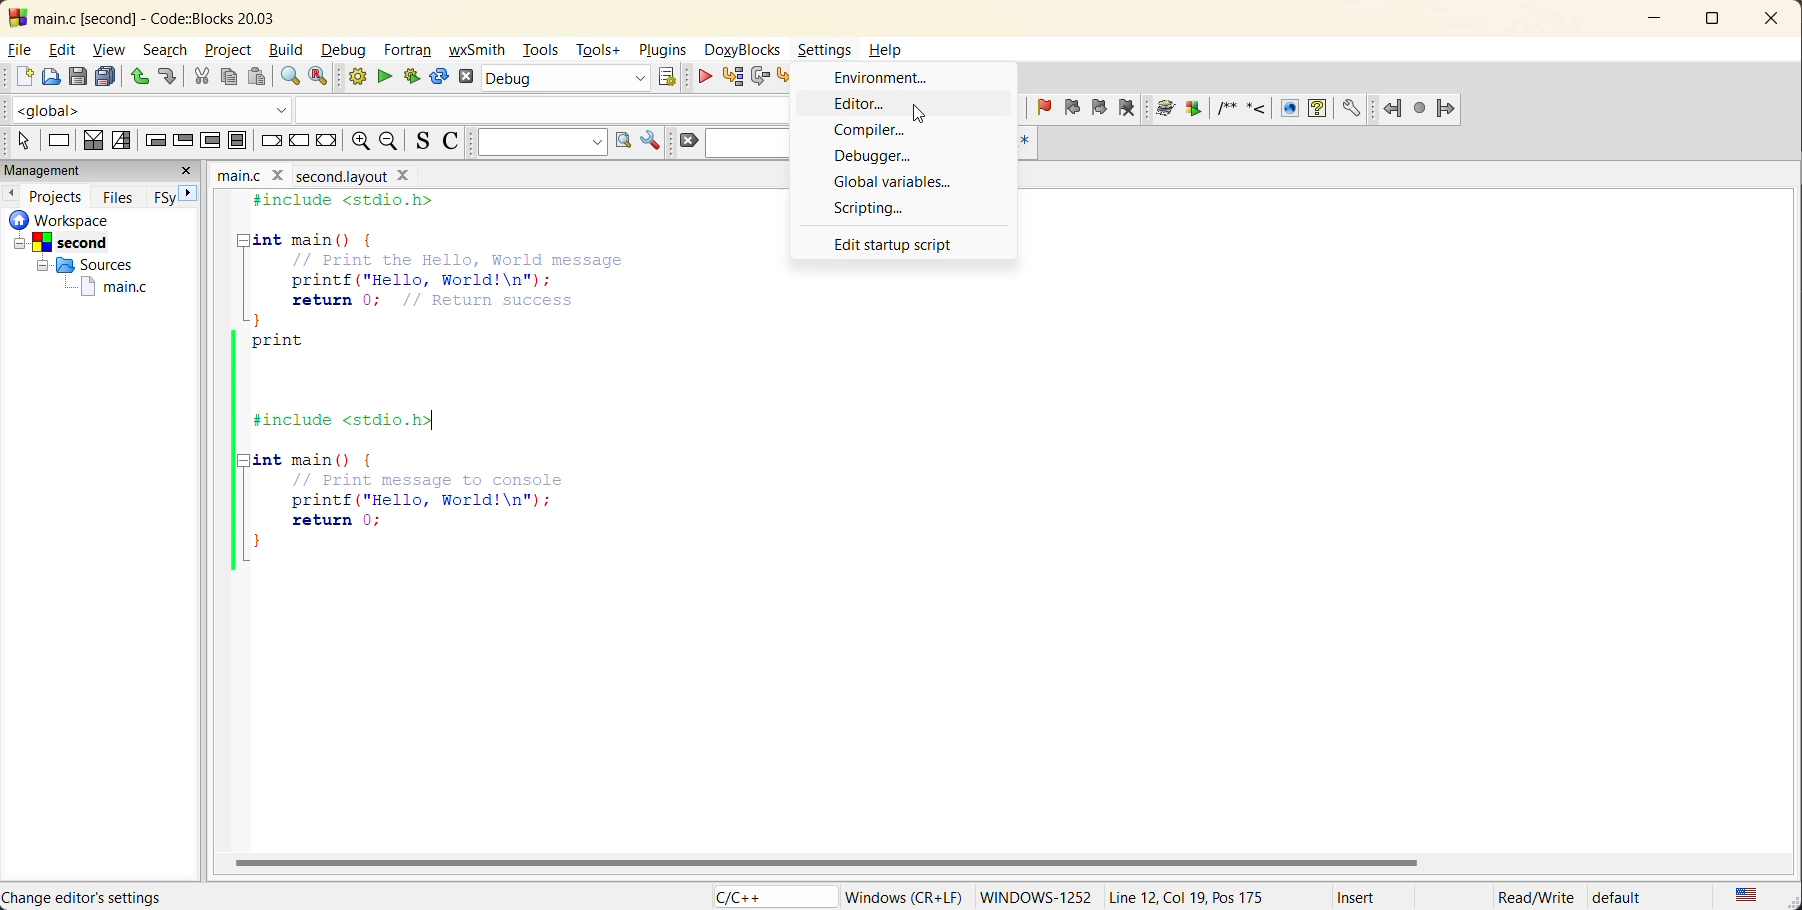  Describe the element at coordinates (163, 201) in the screenshot. I see `FSy` at that location.